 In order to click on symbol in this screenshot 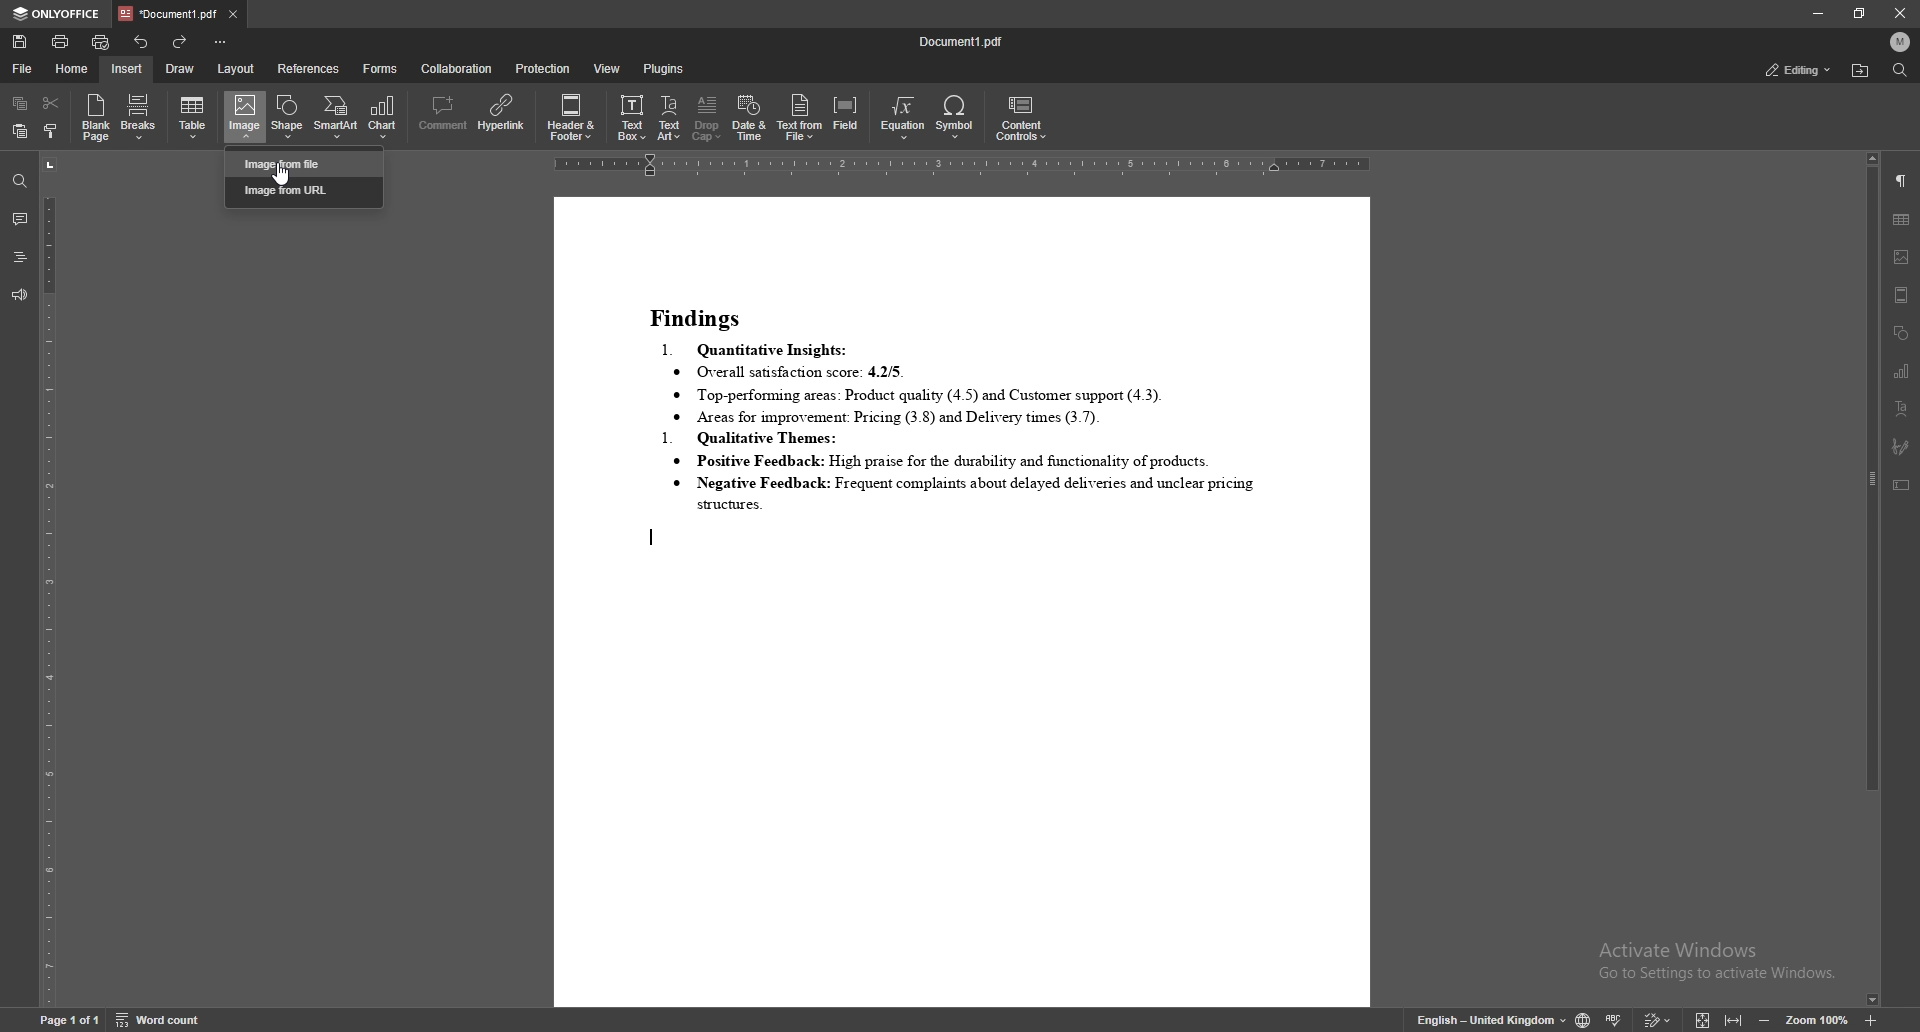, I will do `click(955, 117)`.